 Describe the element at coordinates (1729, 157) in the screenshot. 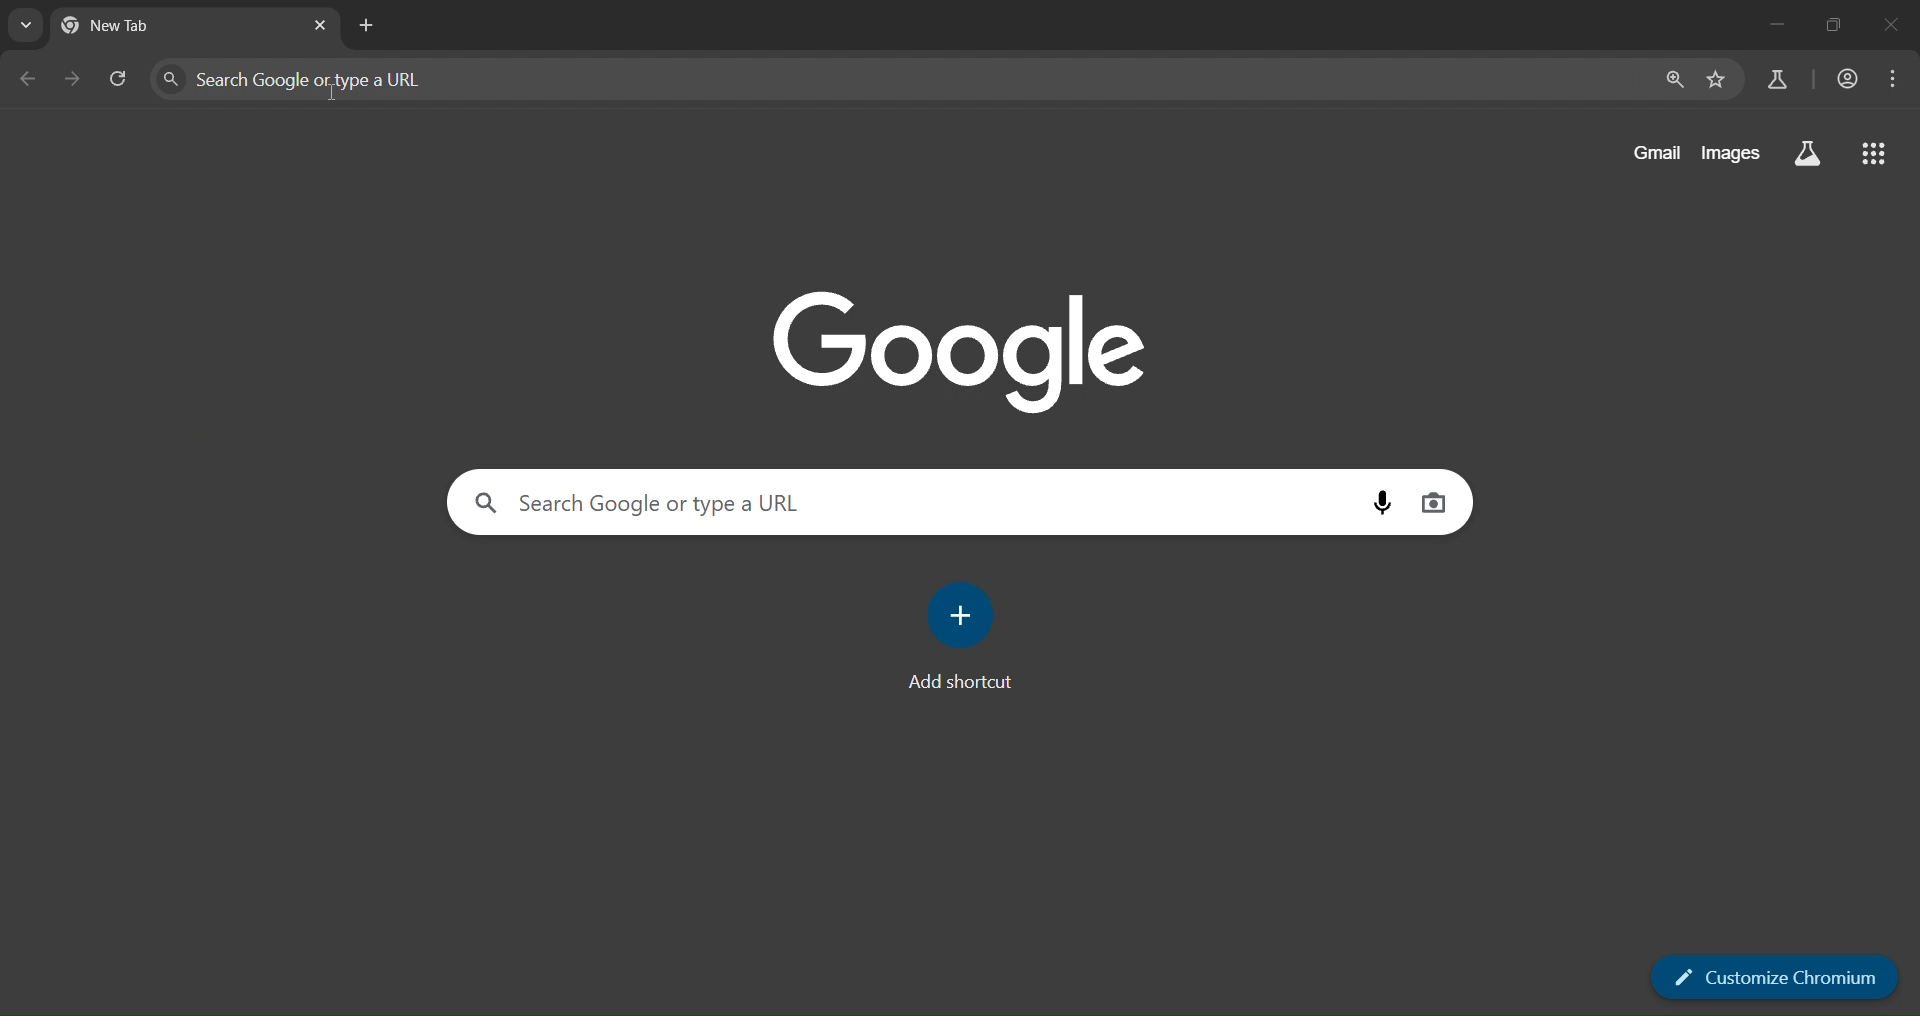

I see `iages` at that location.